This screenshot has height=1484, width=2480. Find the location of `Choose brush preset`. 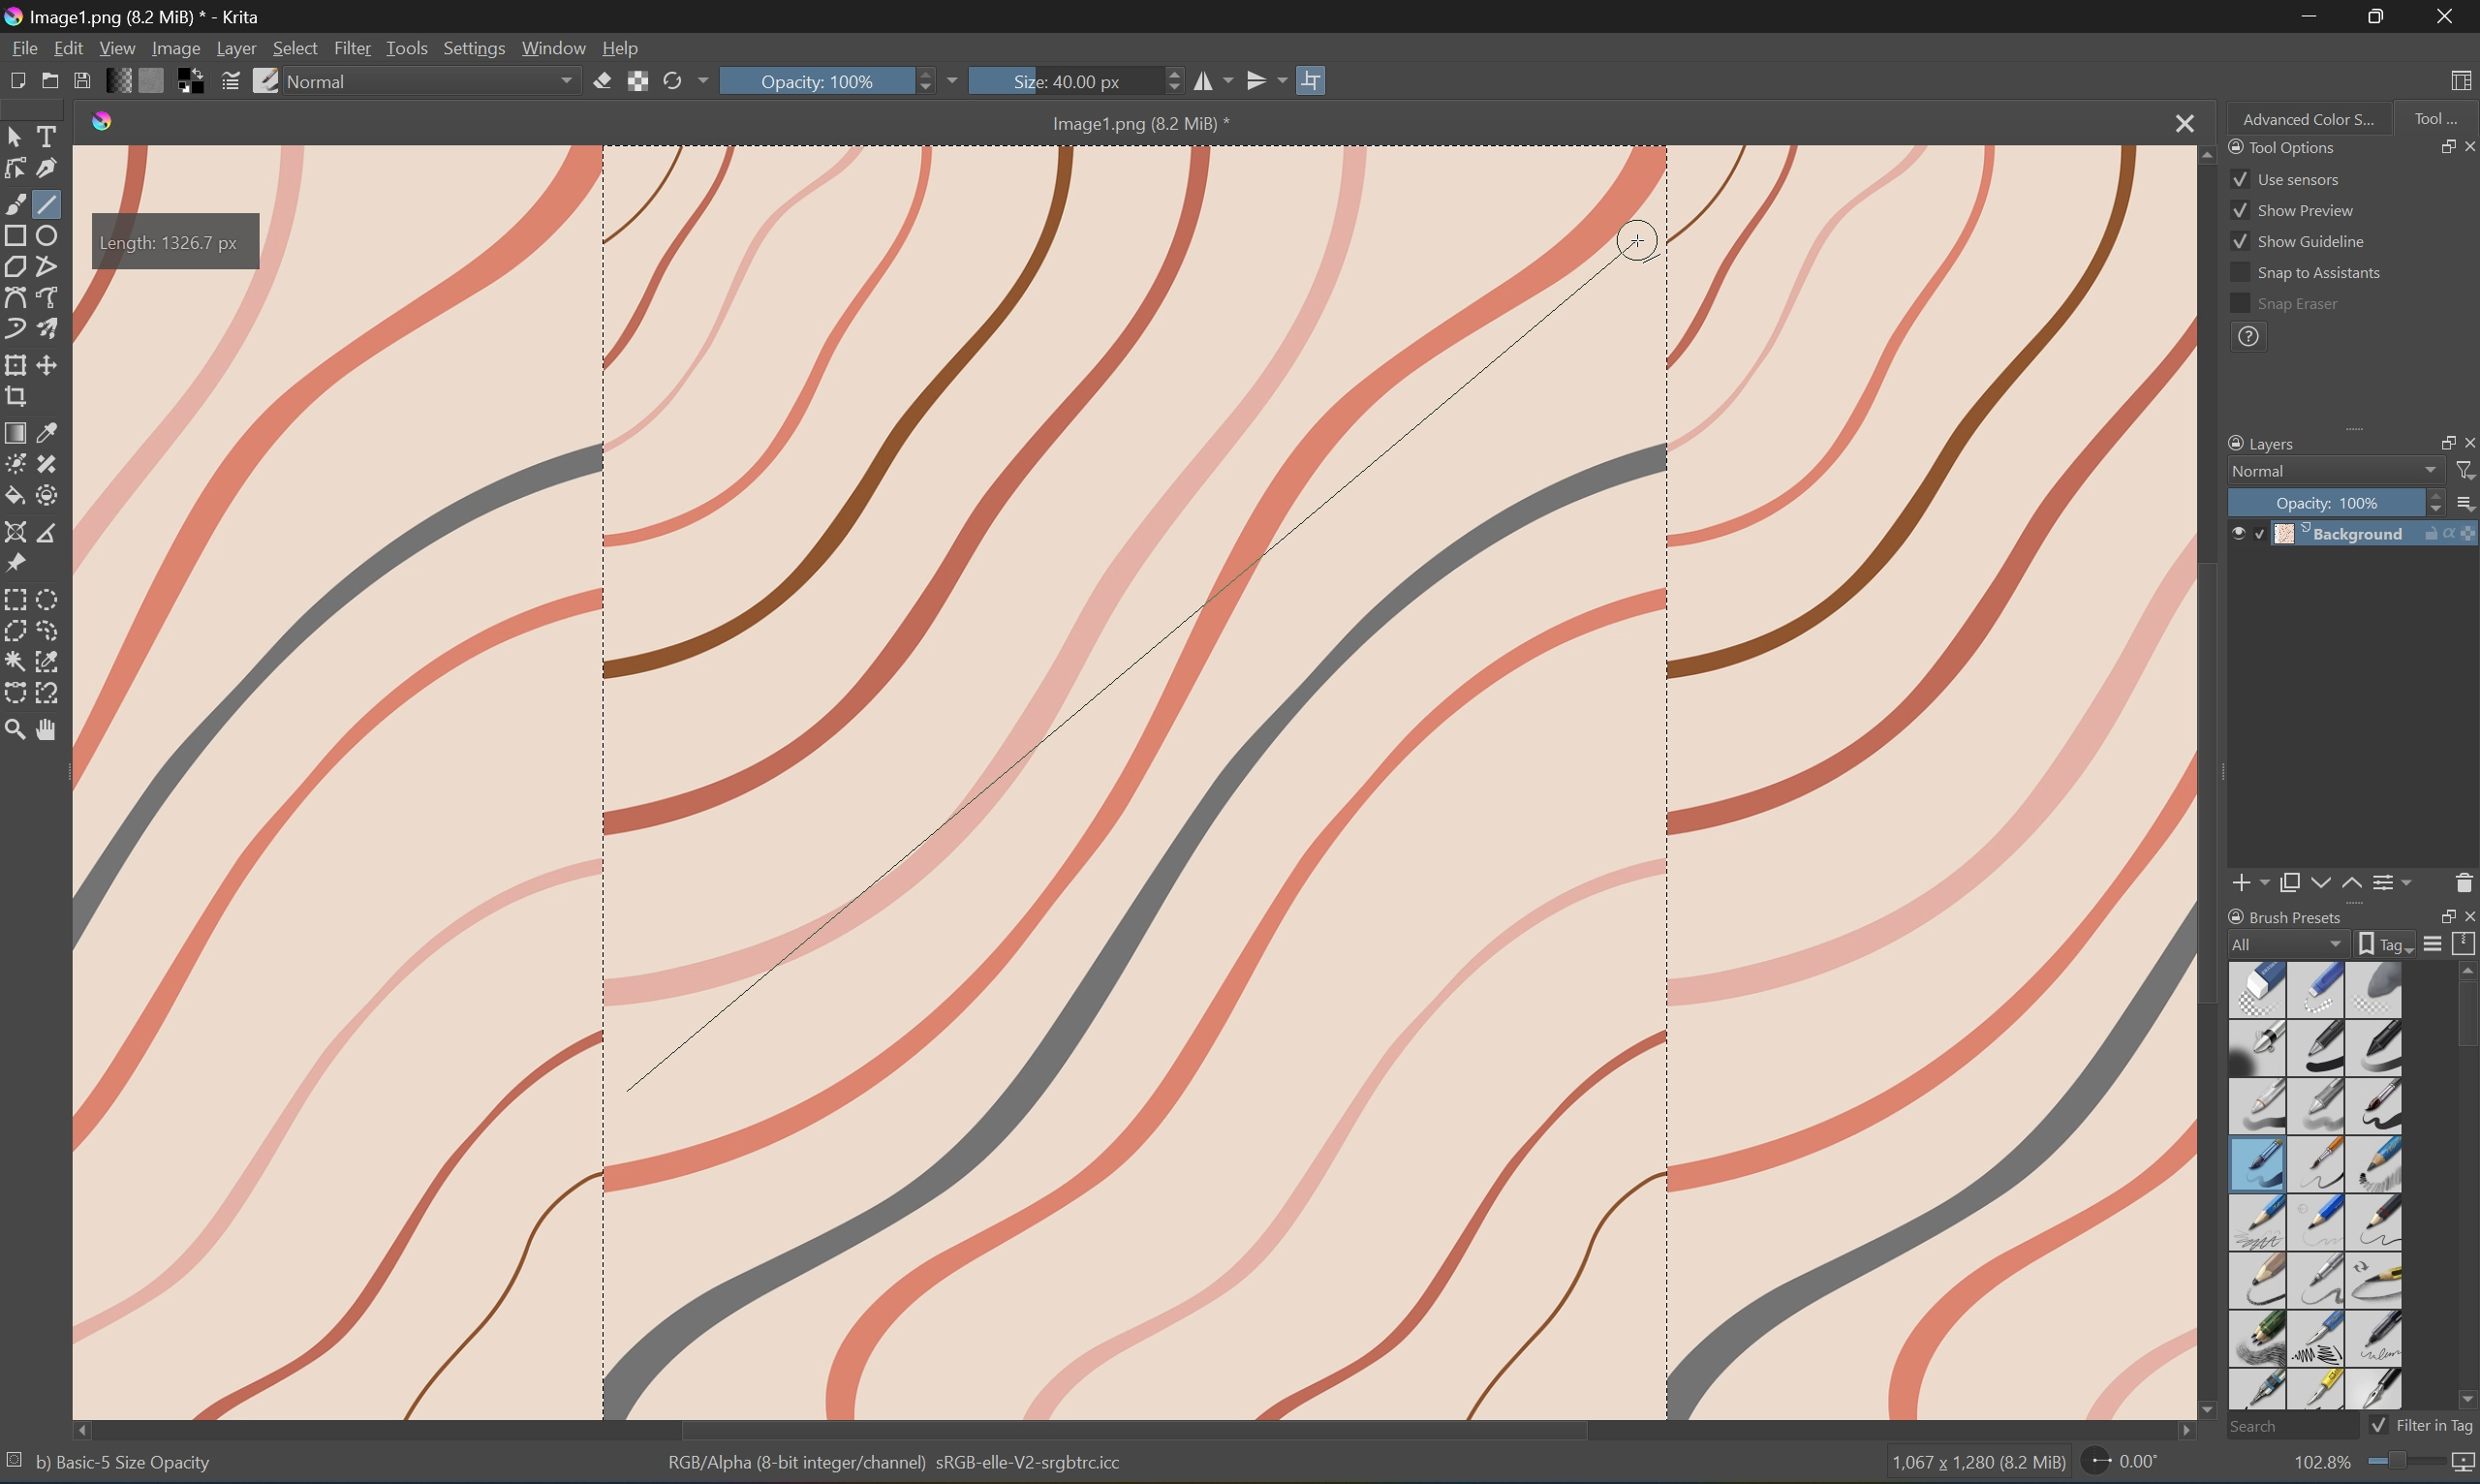

Choose brush preset is located at coordinates (267, 80).